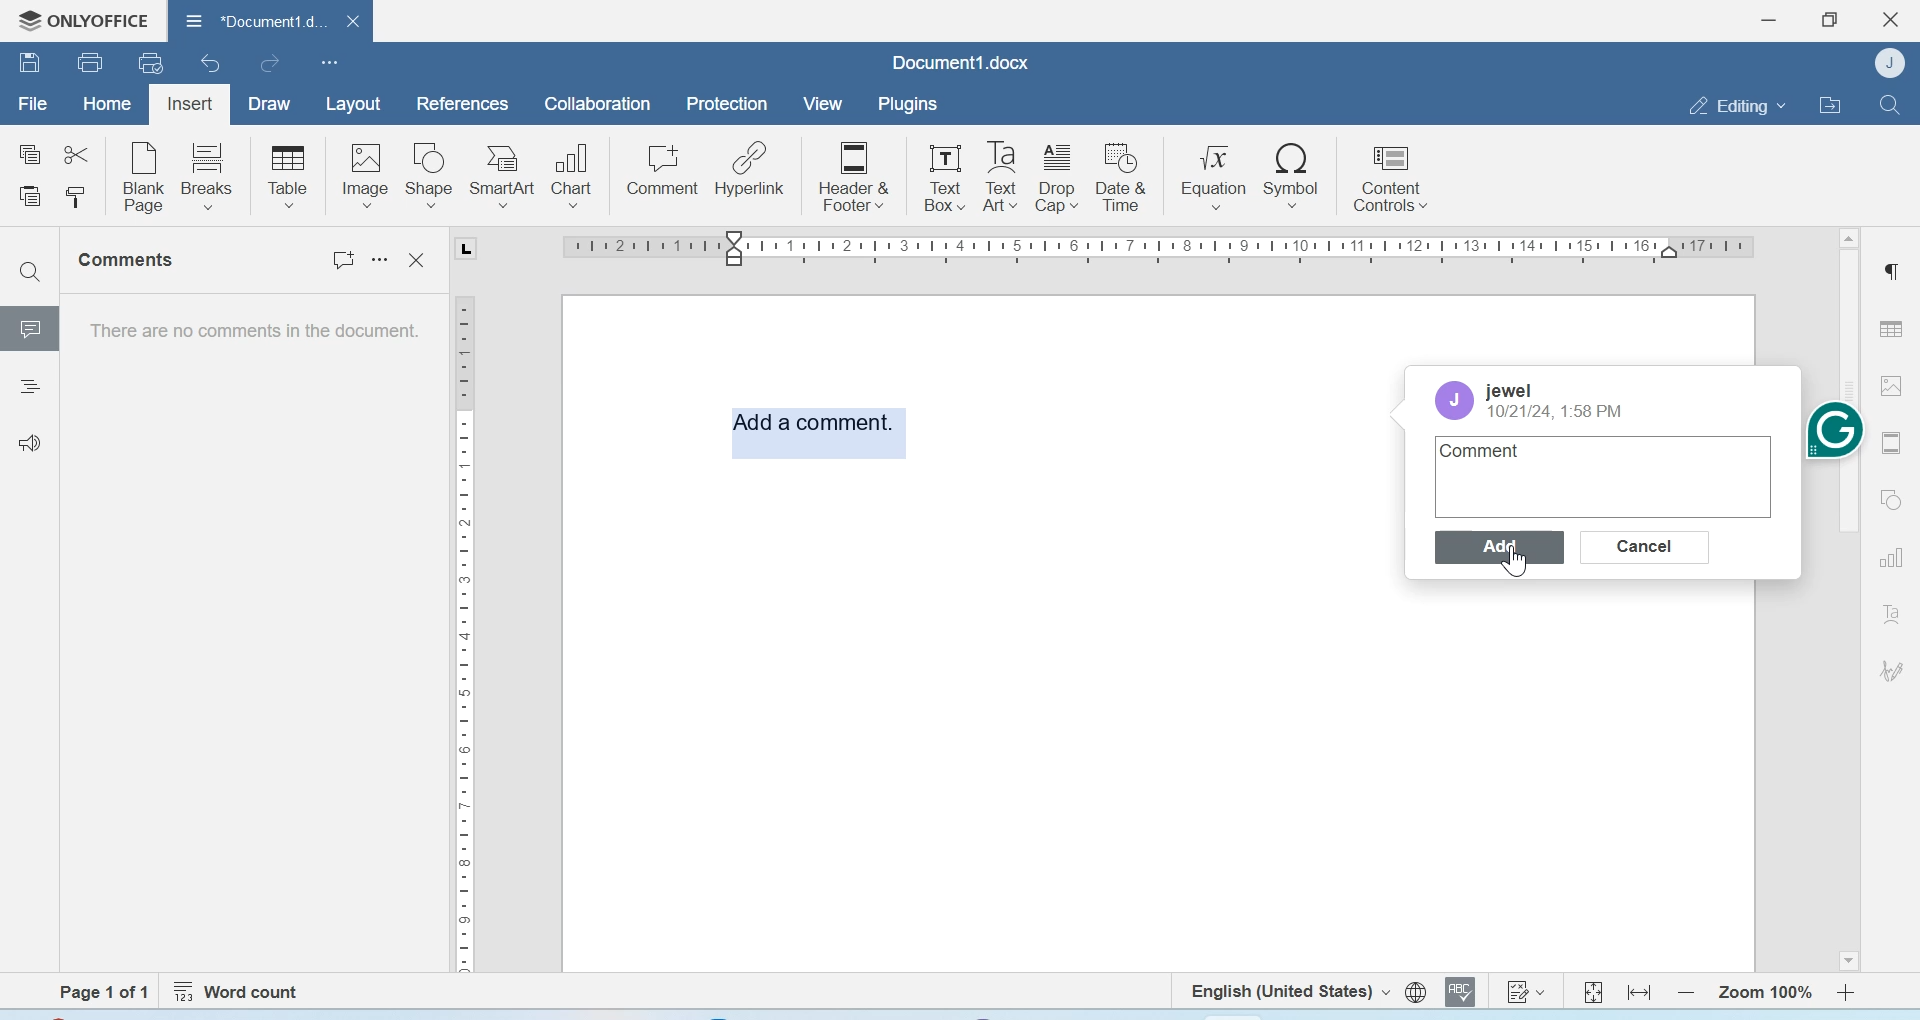 This screenshot has width=1920, height=1020. I want to click on Comment, so click(663, 170).